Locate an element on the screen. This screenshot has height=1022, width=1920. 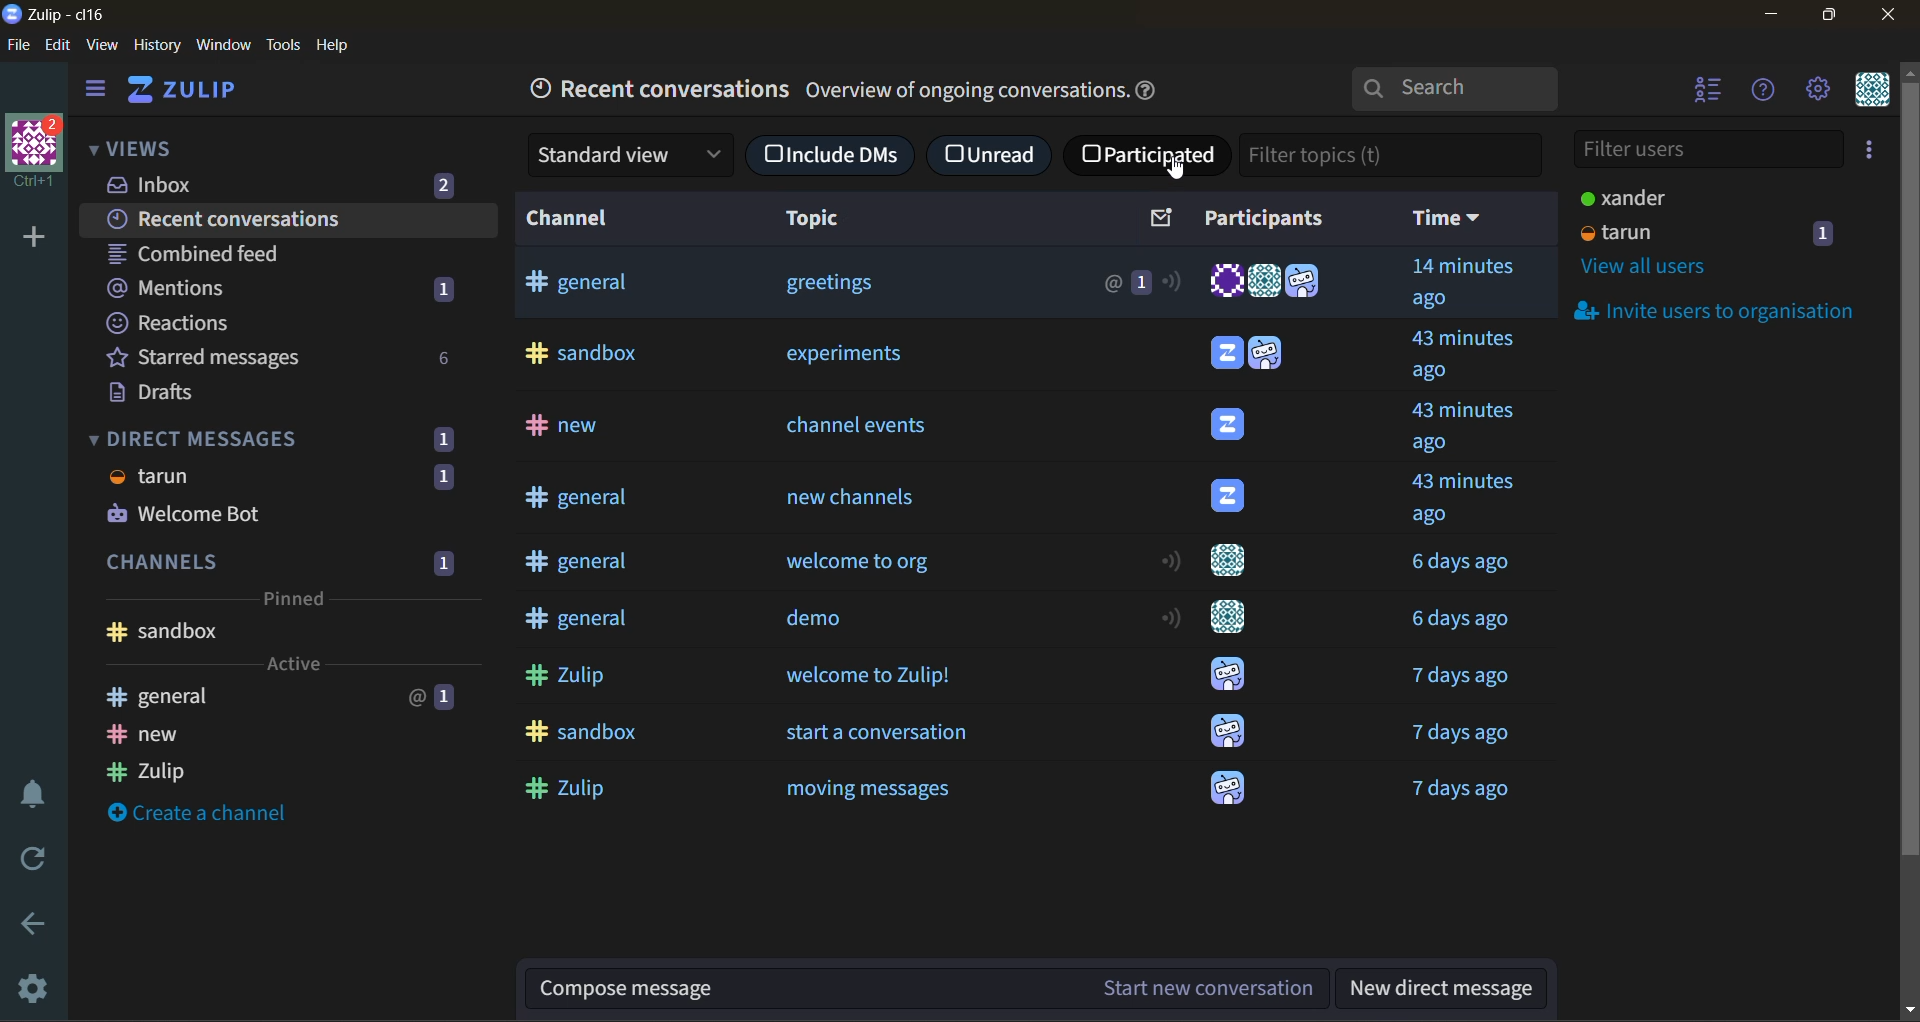
recent conversations is located at coordinates (658, 90).